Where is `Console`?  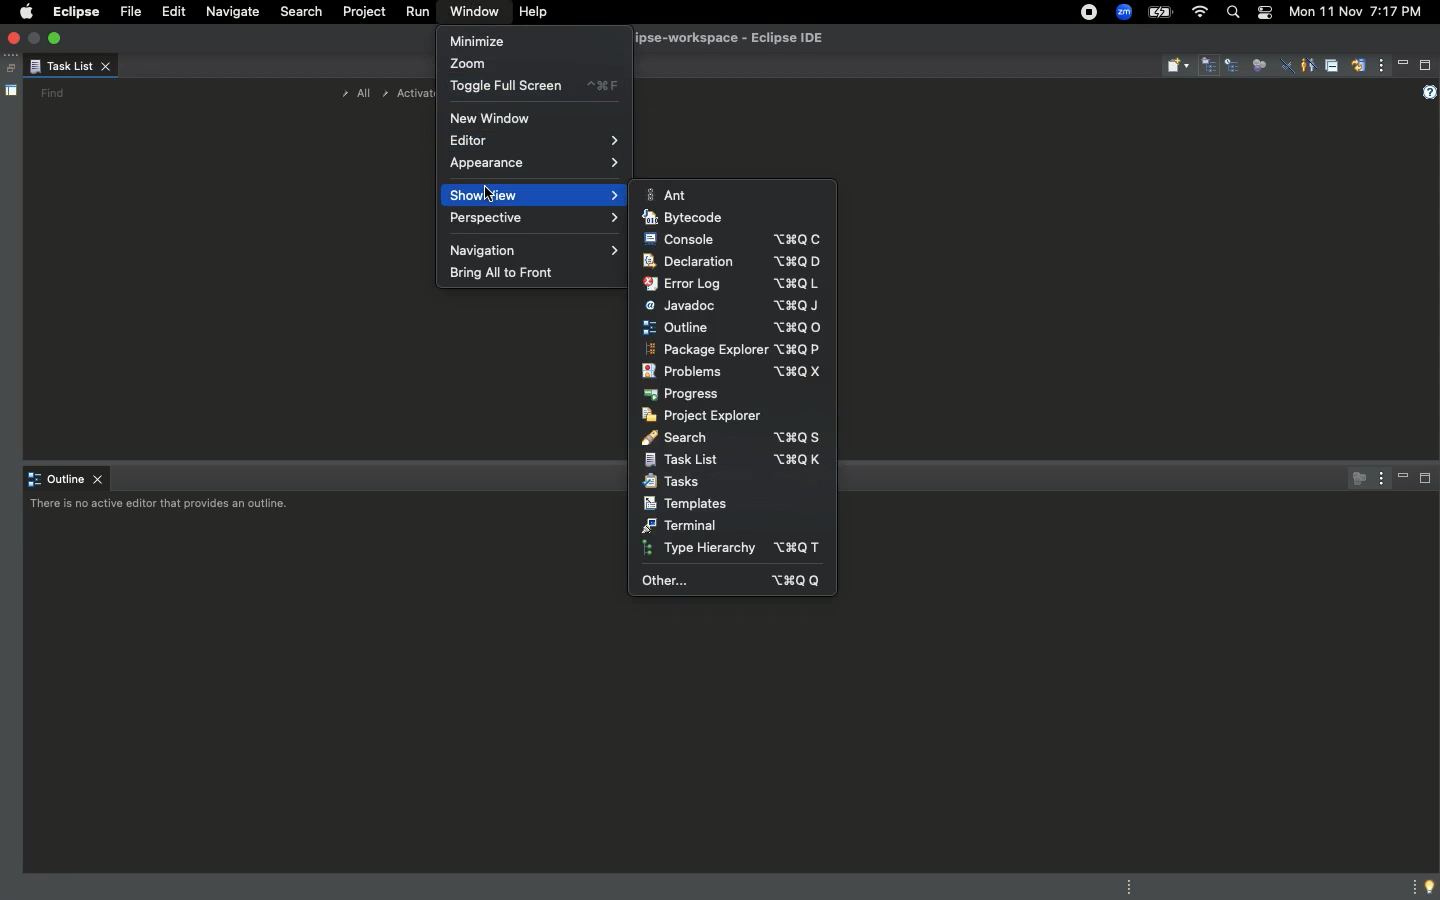
Console is located at coordinates (739, 240).